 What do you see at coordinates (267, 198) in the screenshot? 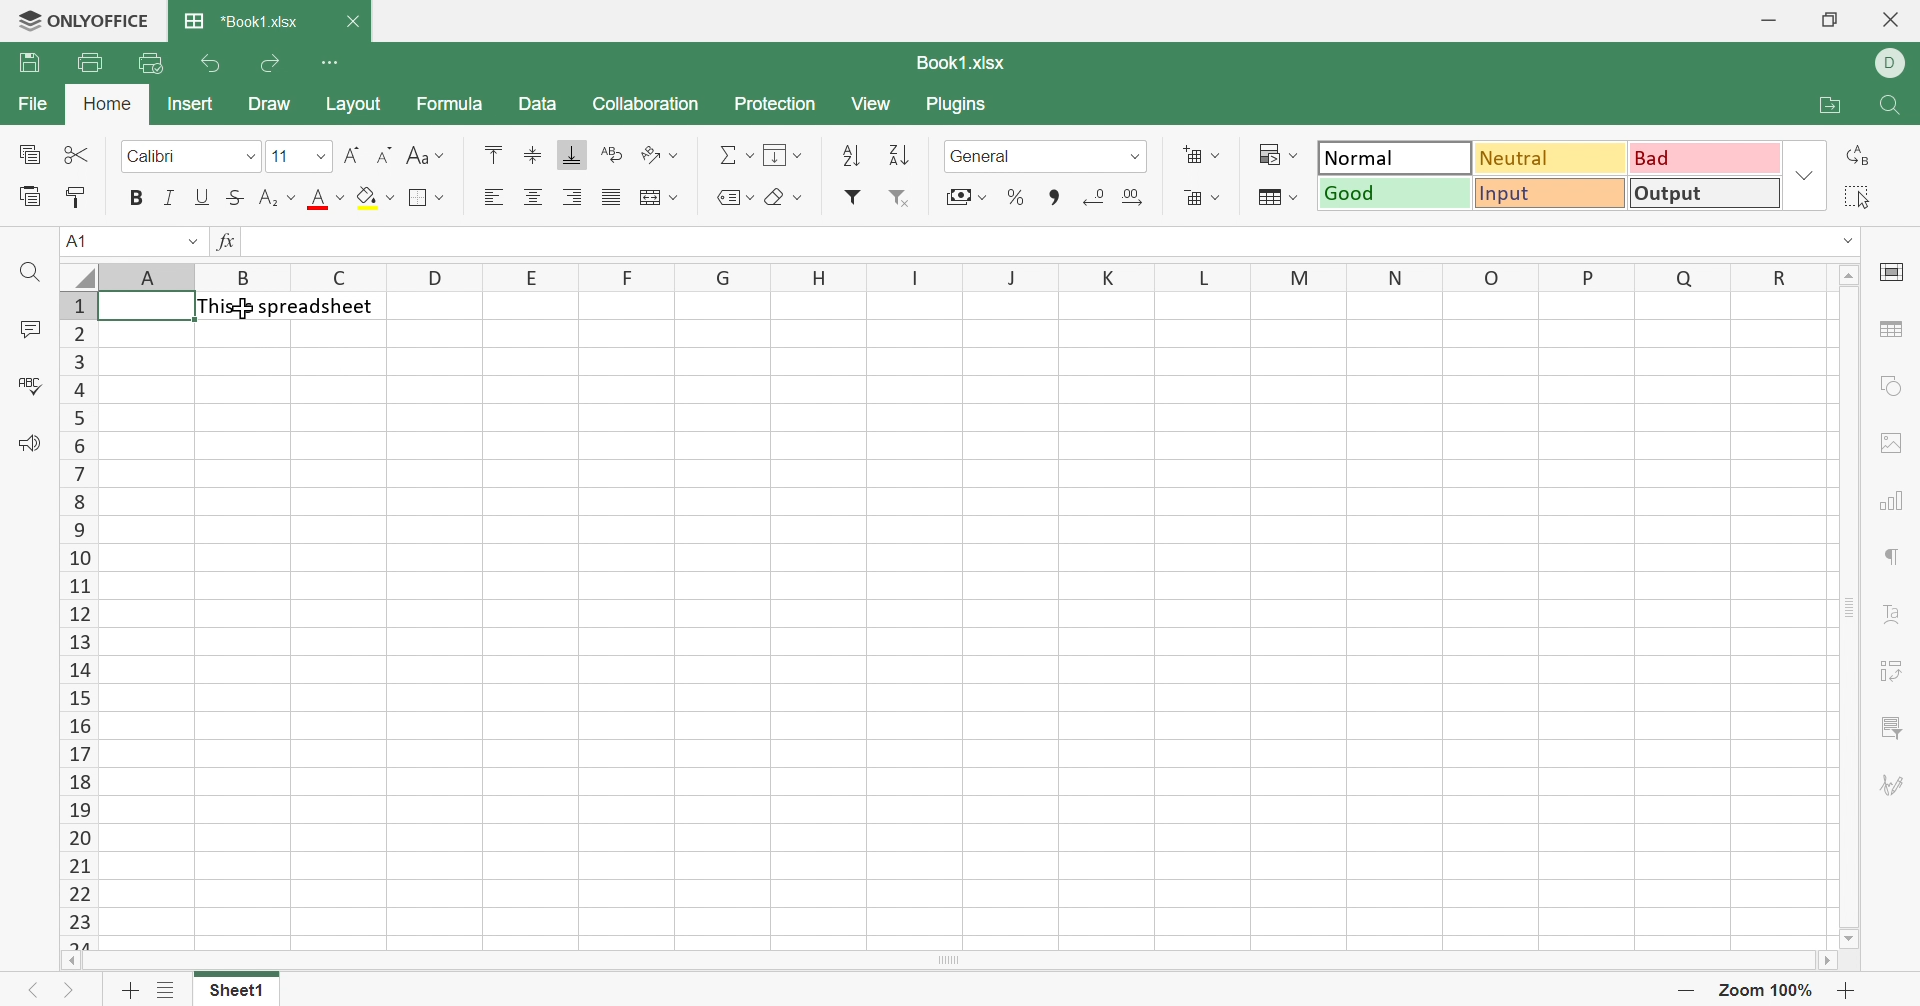
I see `Superscript/Subscript` at bounding box center [267, 198].